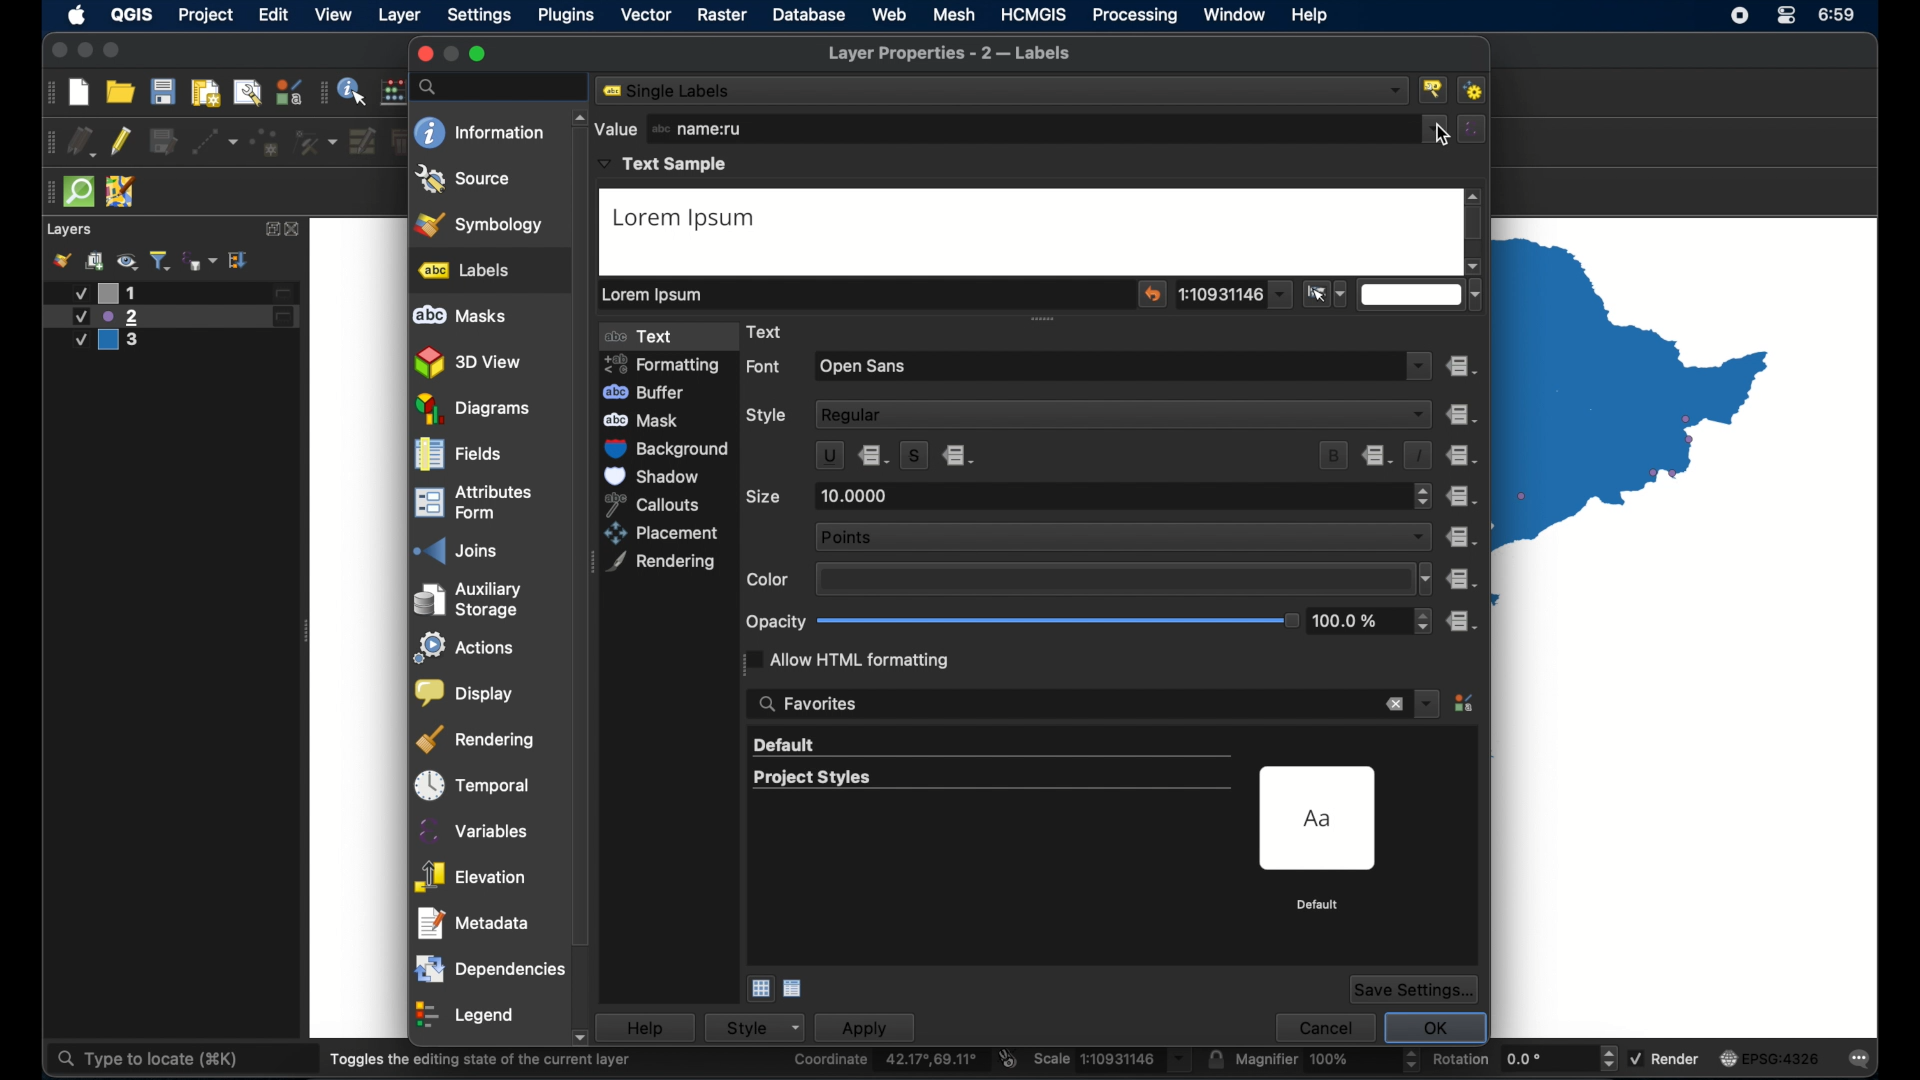  I want to click on filter legend by expression, so click(200, 261).